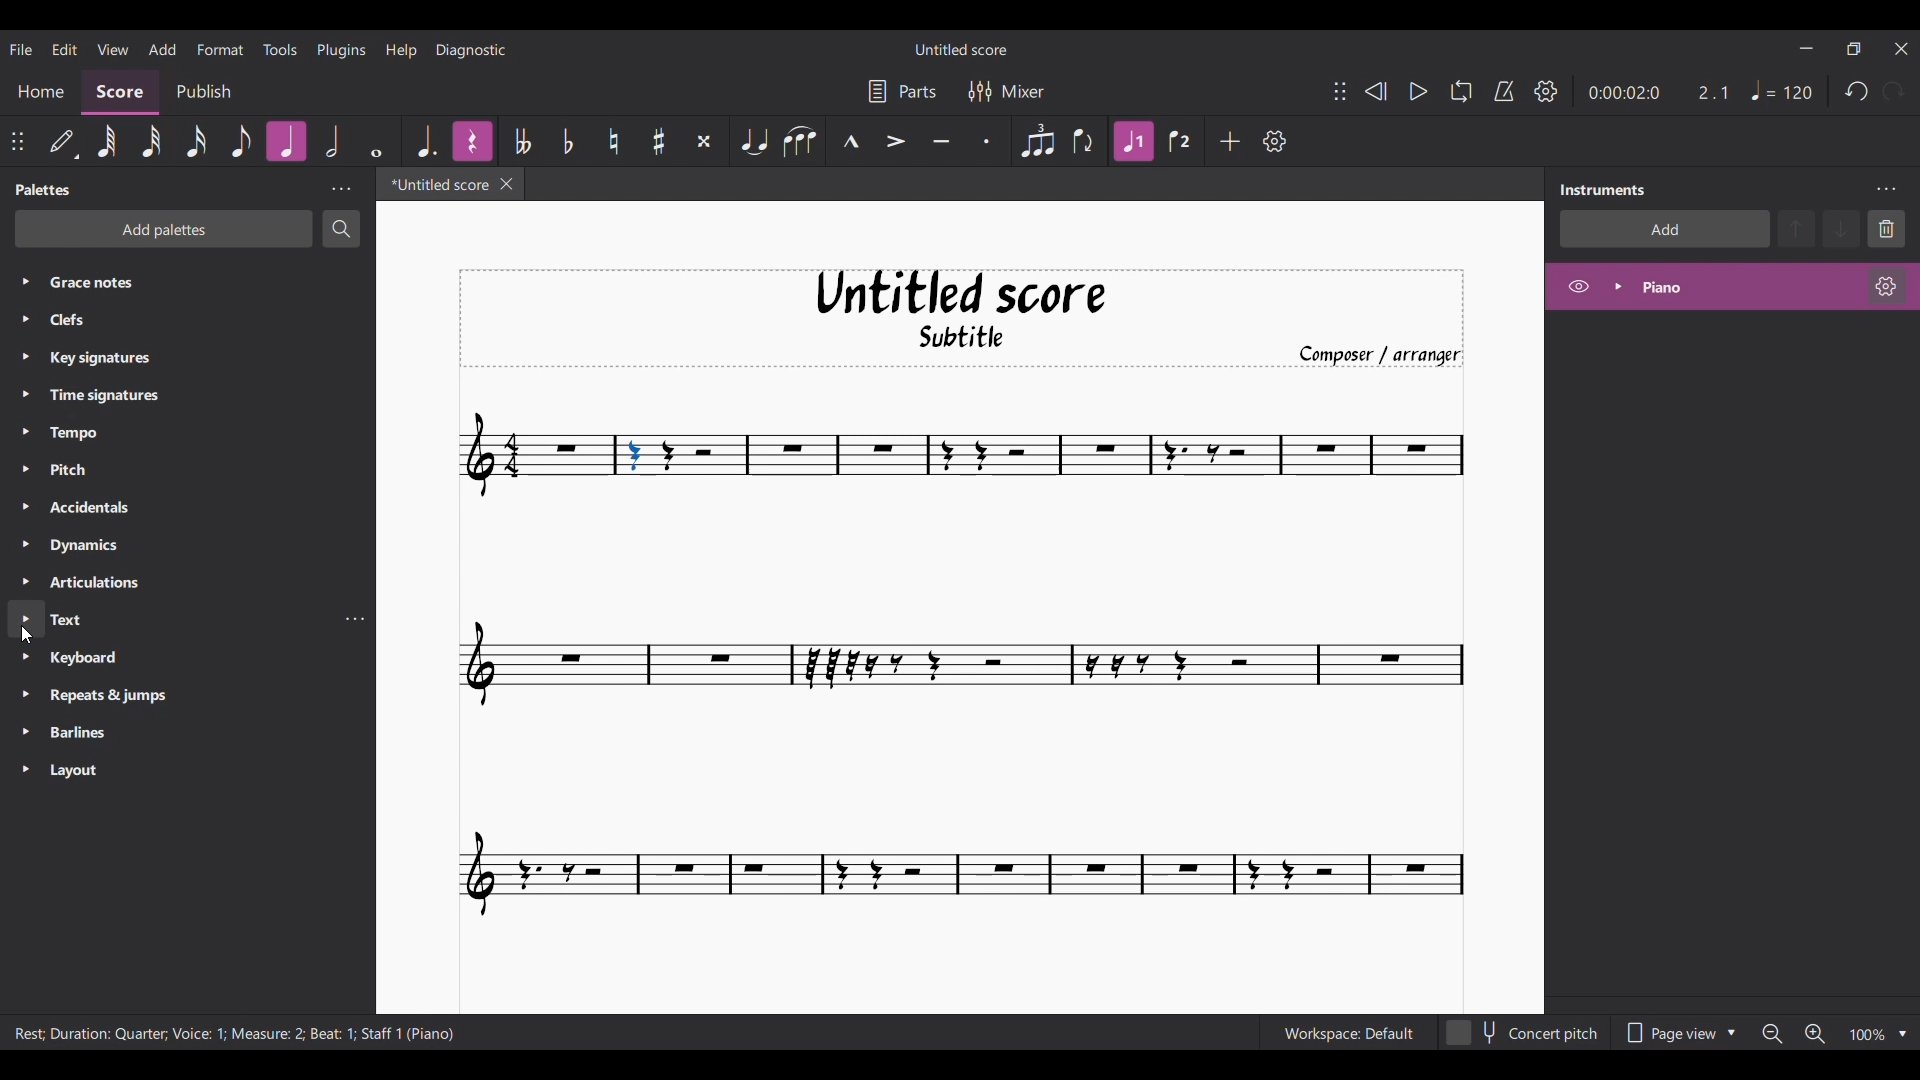 This screenshot has height=1080, width=1920. Describe the element at coordinates (41, 91) in the screenshot. I see `Home section` at that location.